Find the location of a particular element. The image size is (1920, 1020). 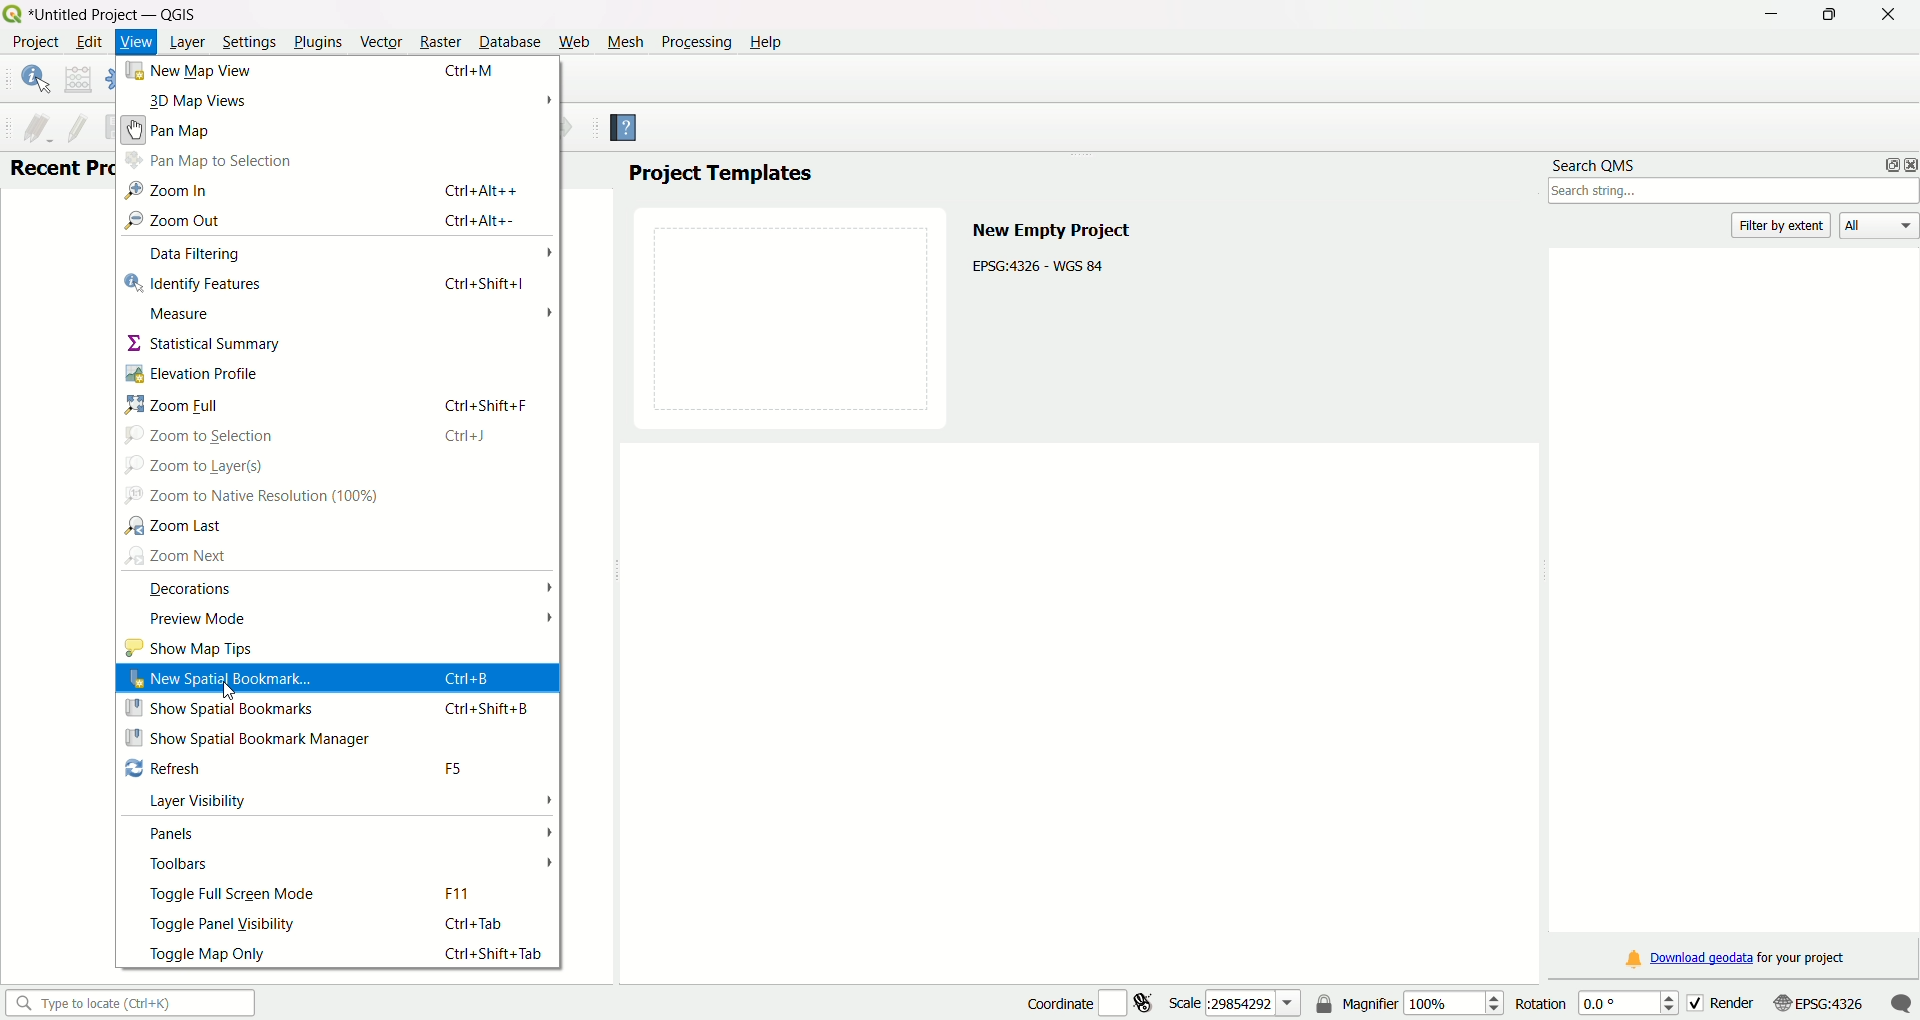

statistical summary is located at coordinates (200, 344).